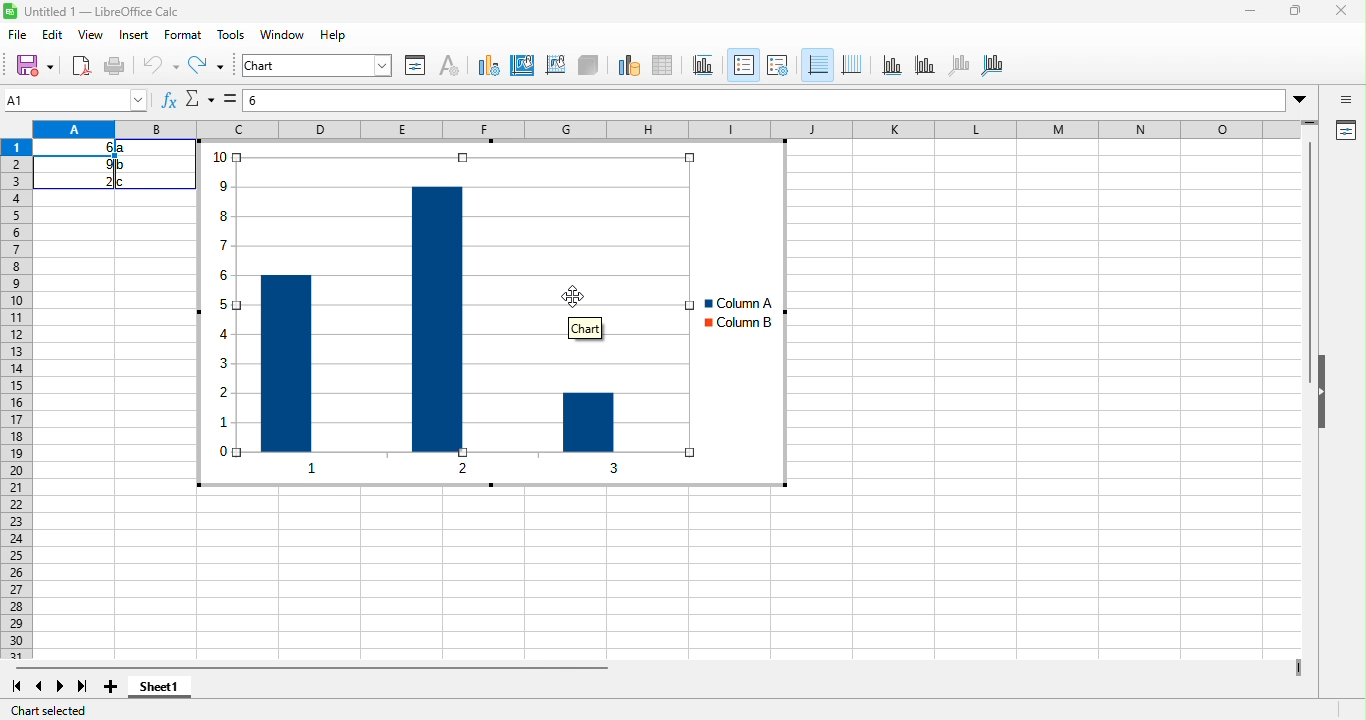  I want to click on select function, so click(198, 99).